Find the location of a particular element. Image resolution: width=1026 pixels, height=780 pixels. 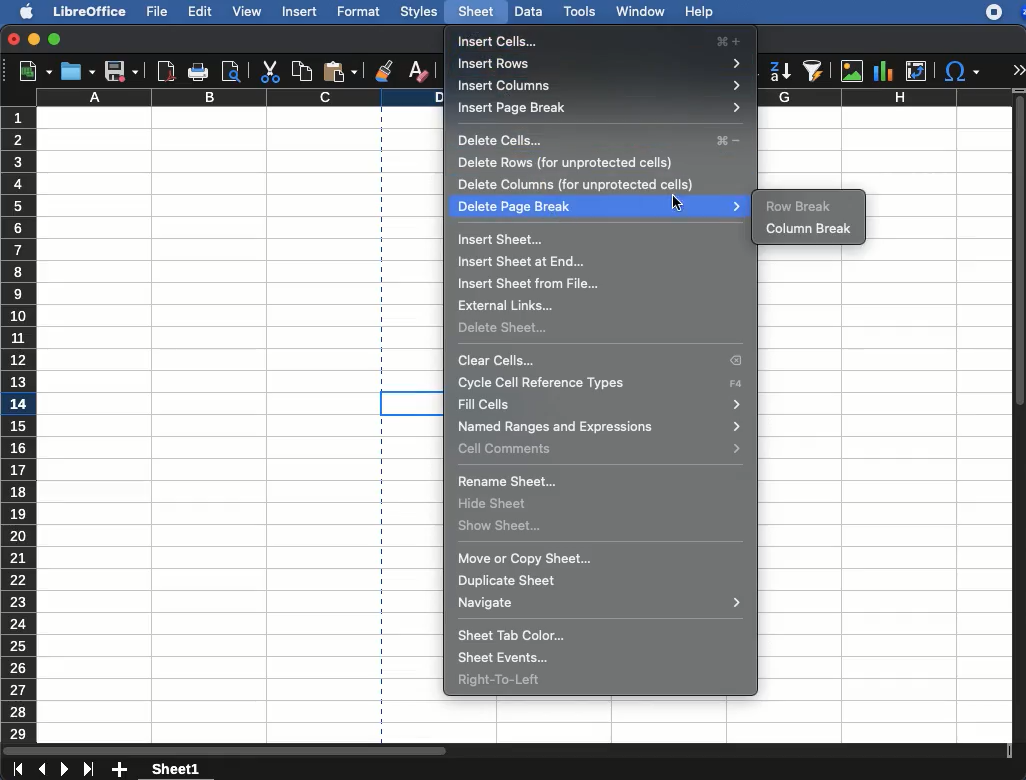

autofilter is located at coordinates (814, 71).